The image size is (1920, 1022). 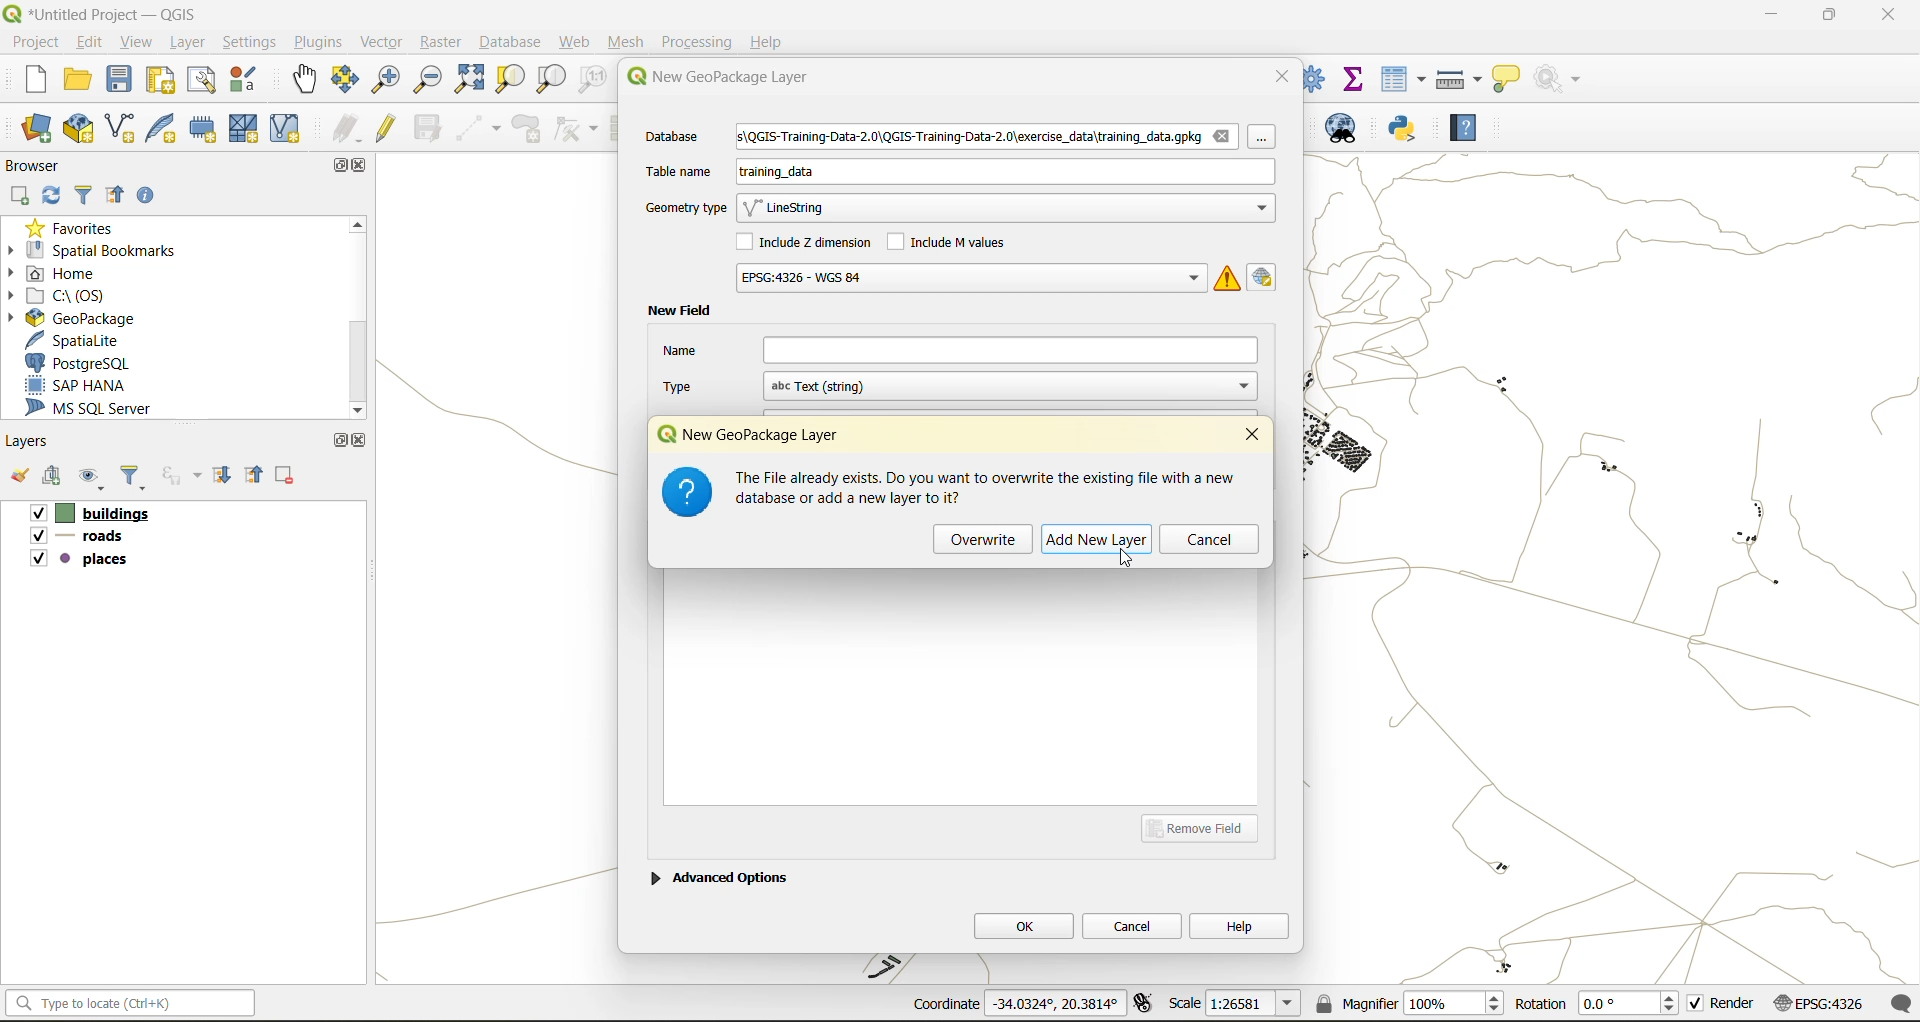 I want to click on remove field, so click(x=1206, y=827).